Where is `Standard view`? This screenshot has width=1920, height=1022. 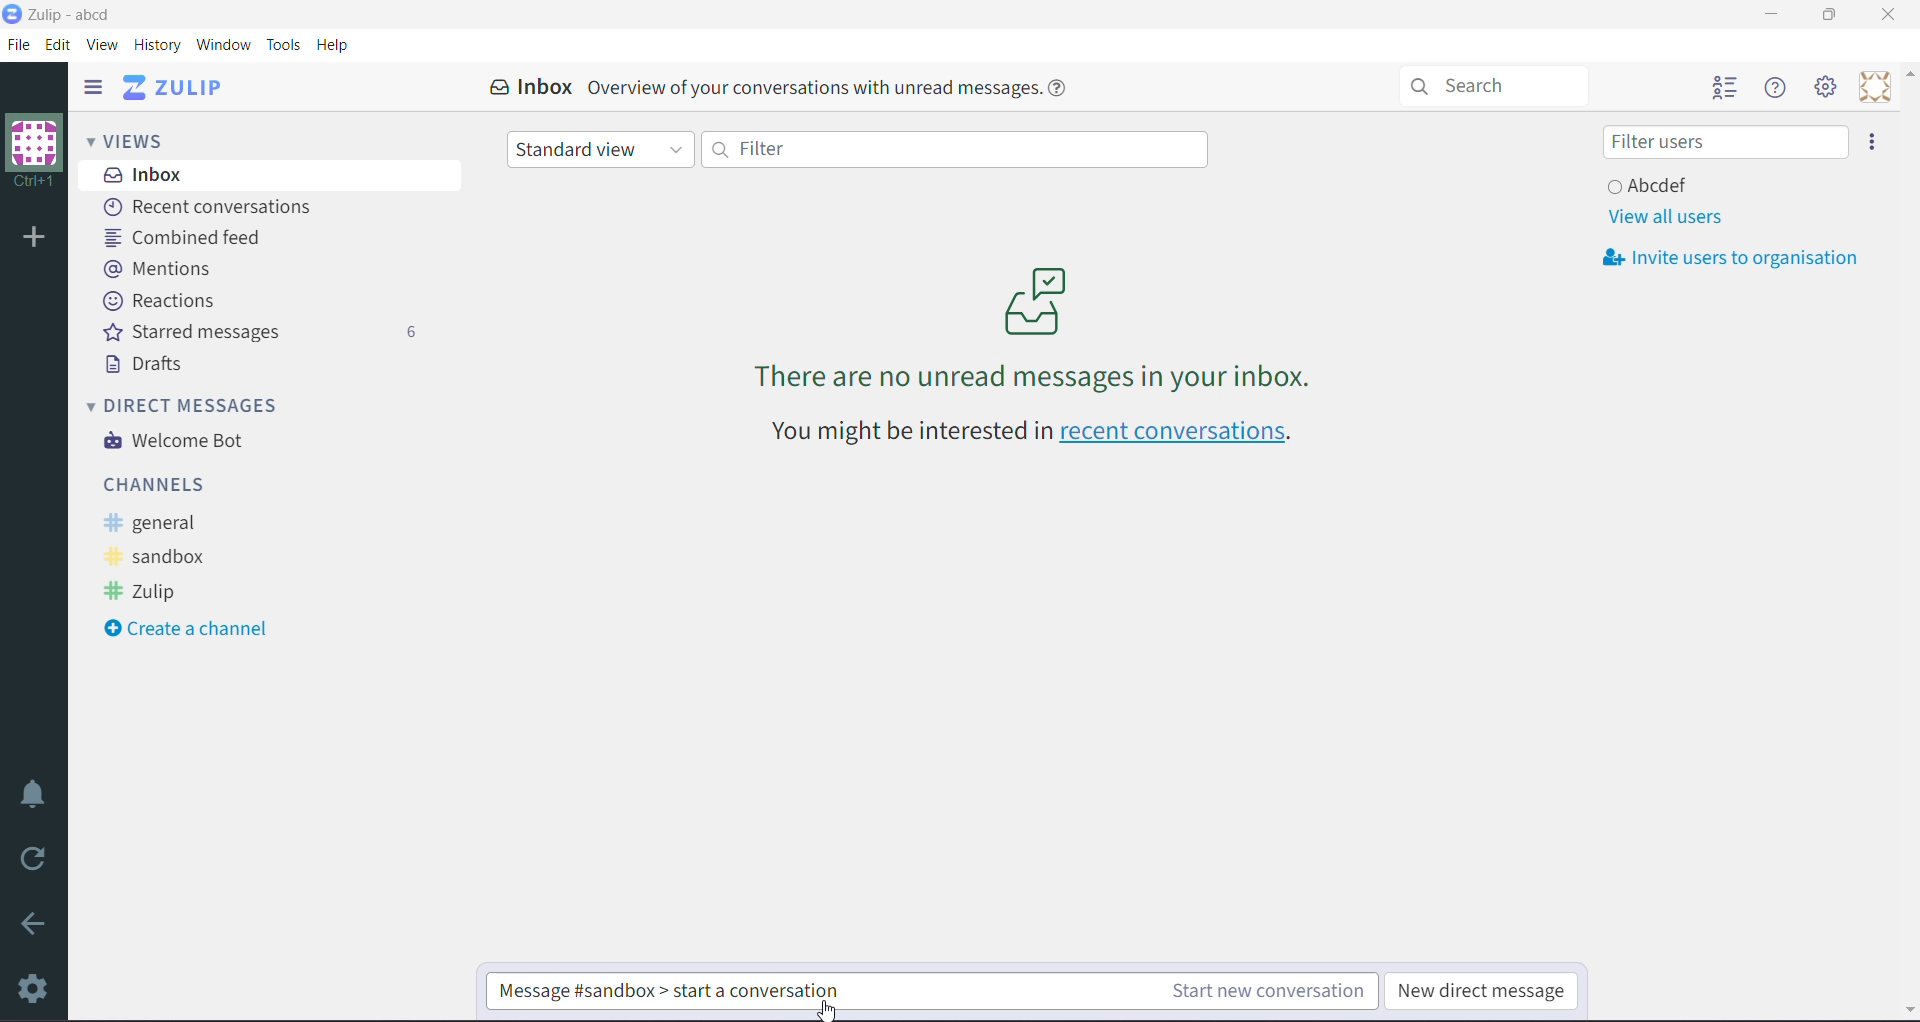 Standard view is located at coordinates (601, 151).